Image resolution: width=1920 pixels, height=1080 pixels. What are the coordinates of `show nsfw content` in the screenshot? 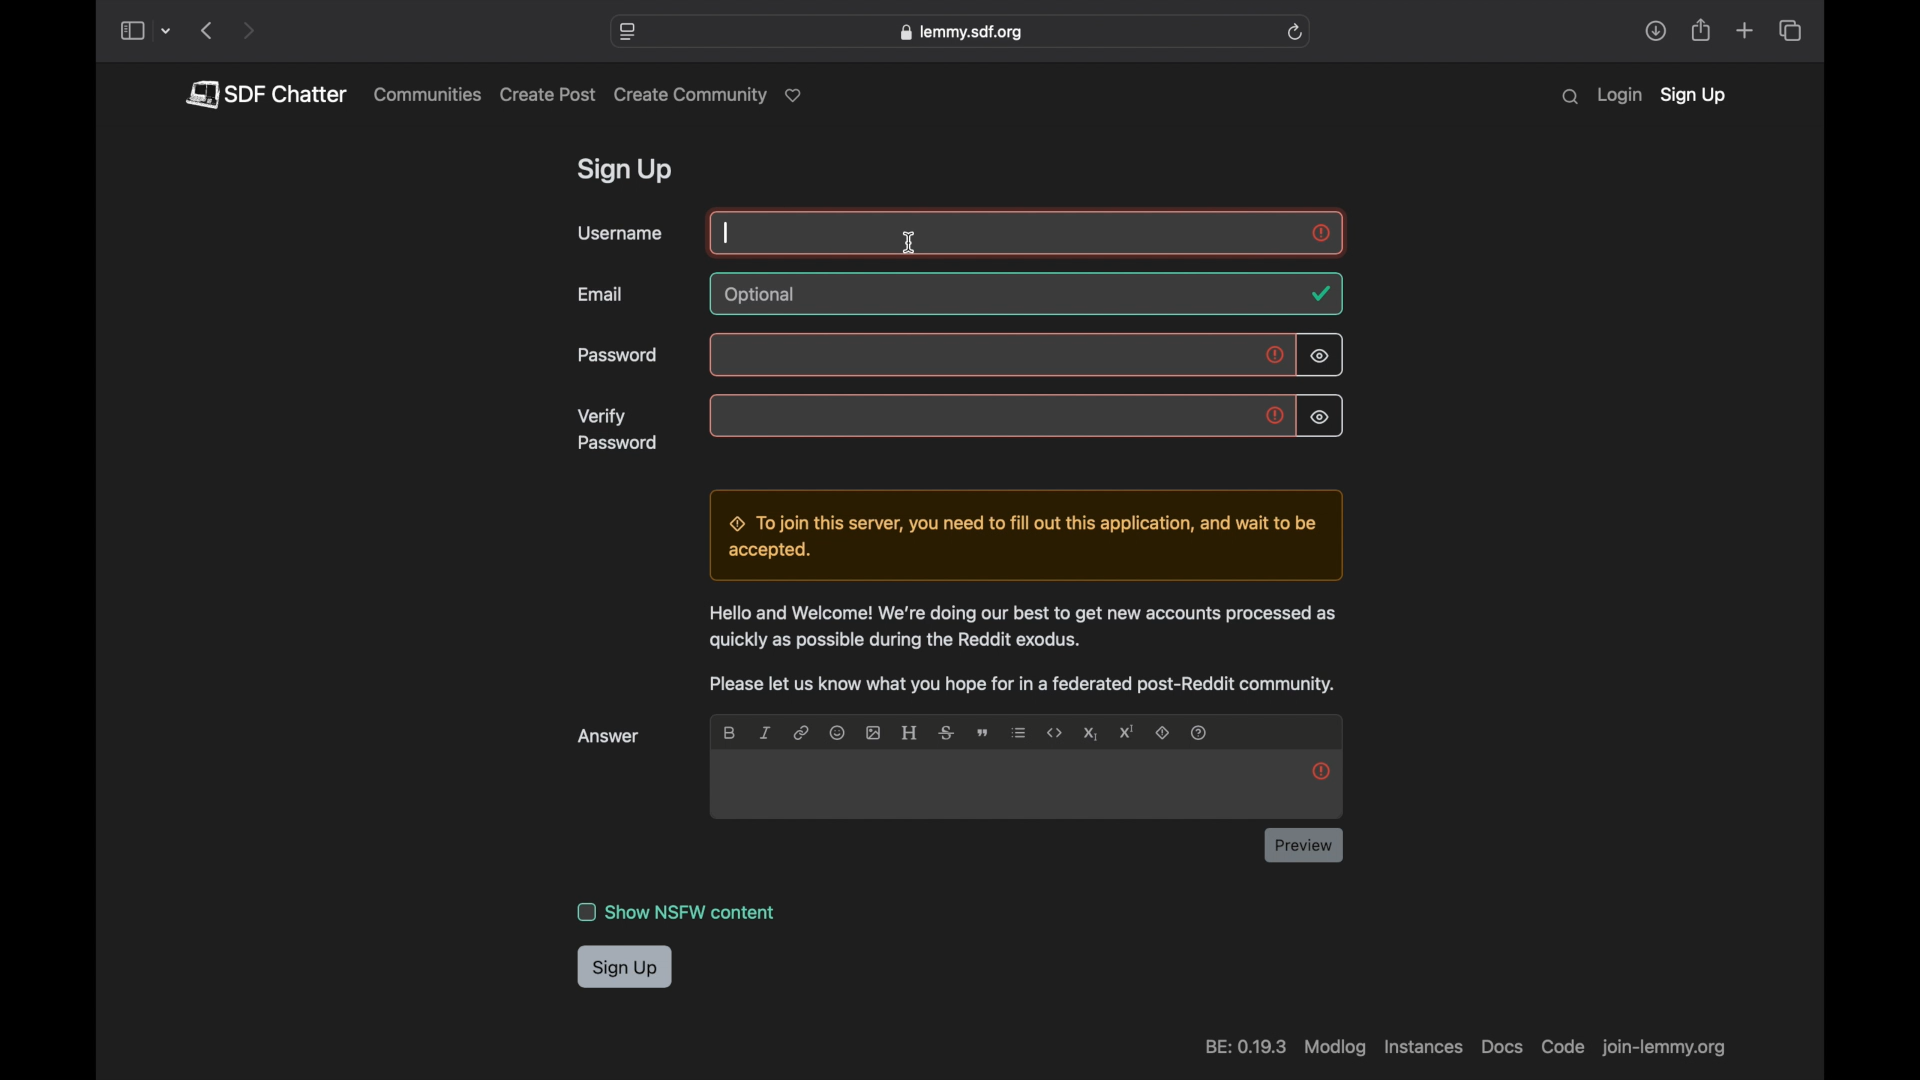 It's located at (676, 912).